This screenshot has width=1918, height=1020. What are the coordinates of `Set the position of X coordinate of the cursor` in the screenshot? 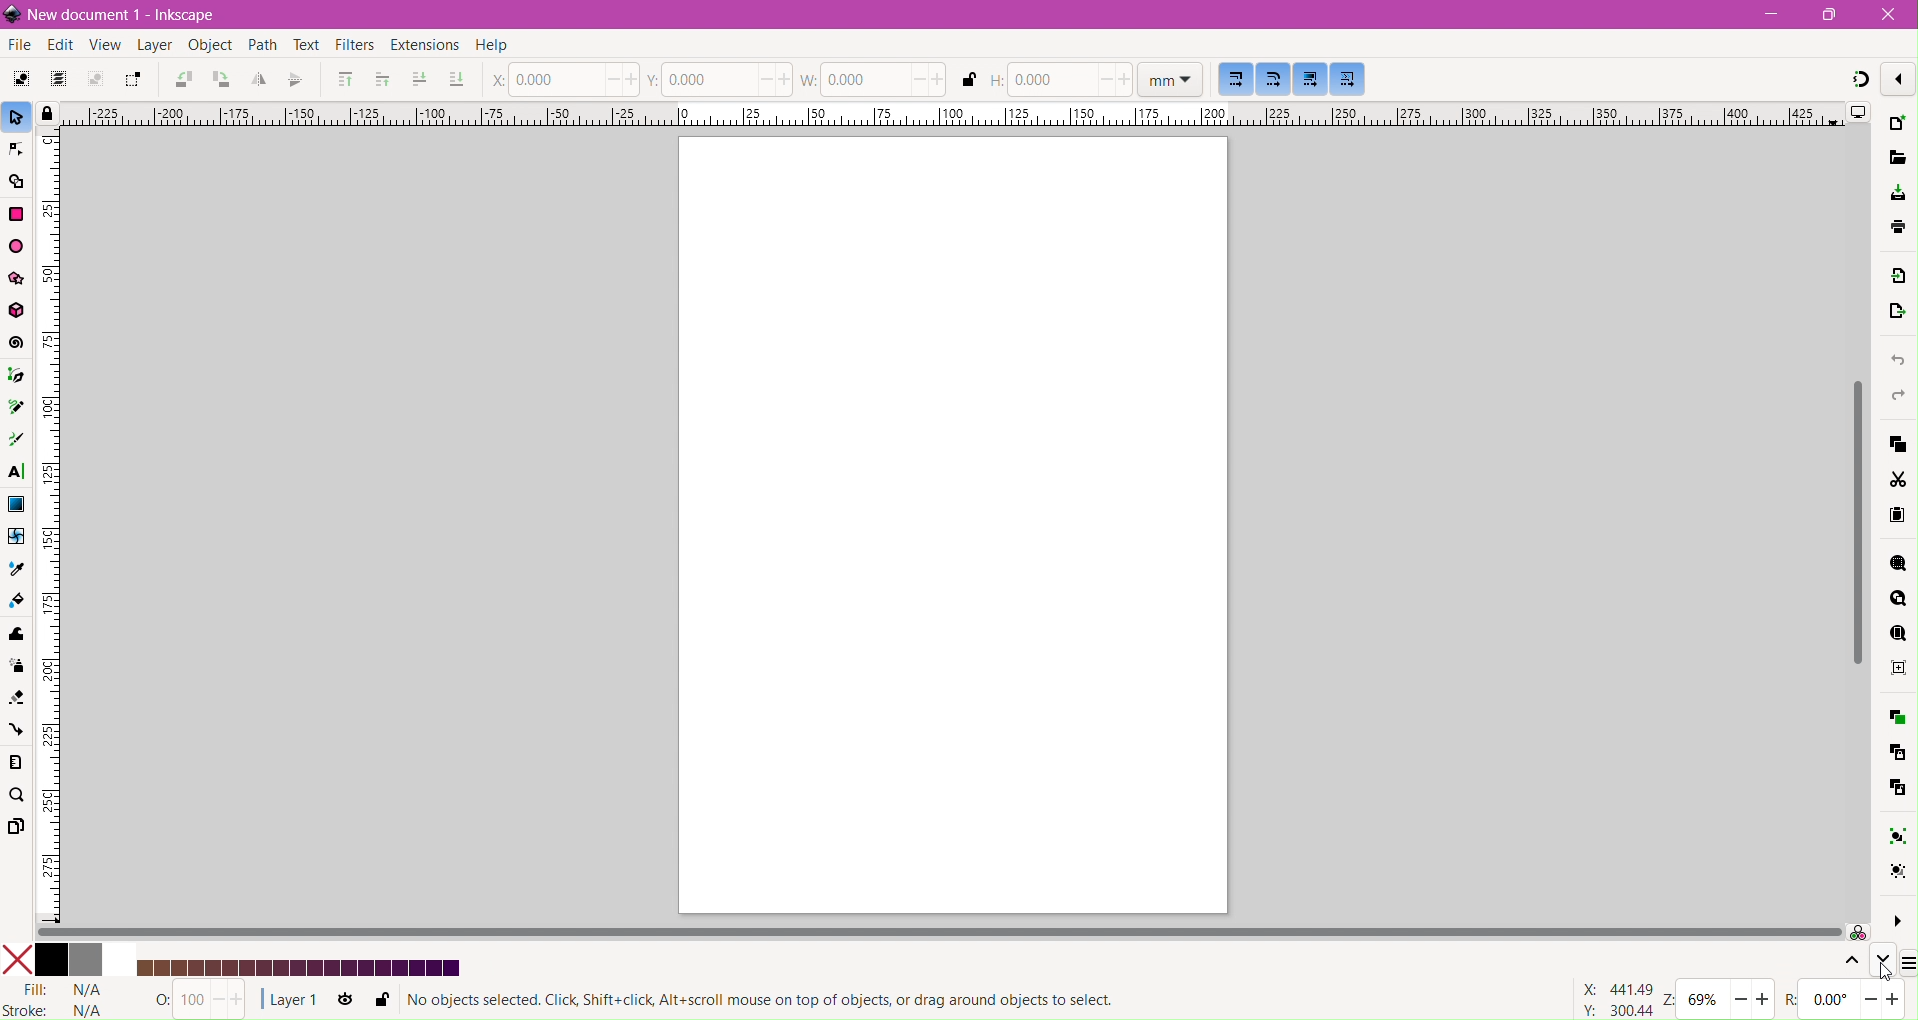 It's located at (562, 78).